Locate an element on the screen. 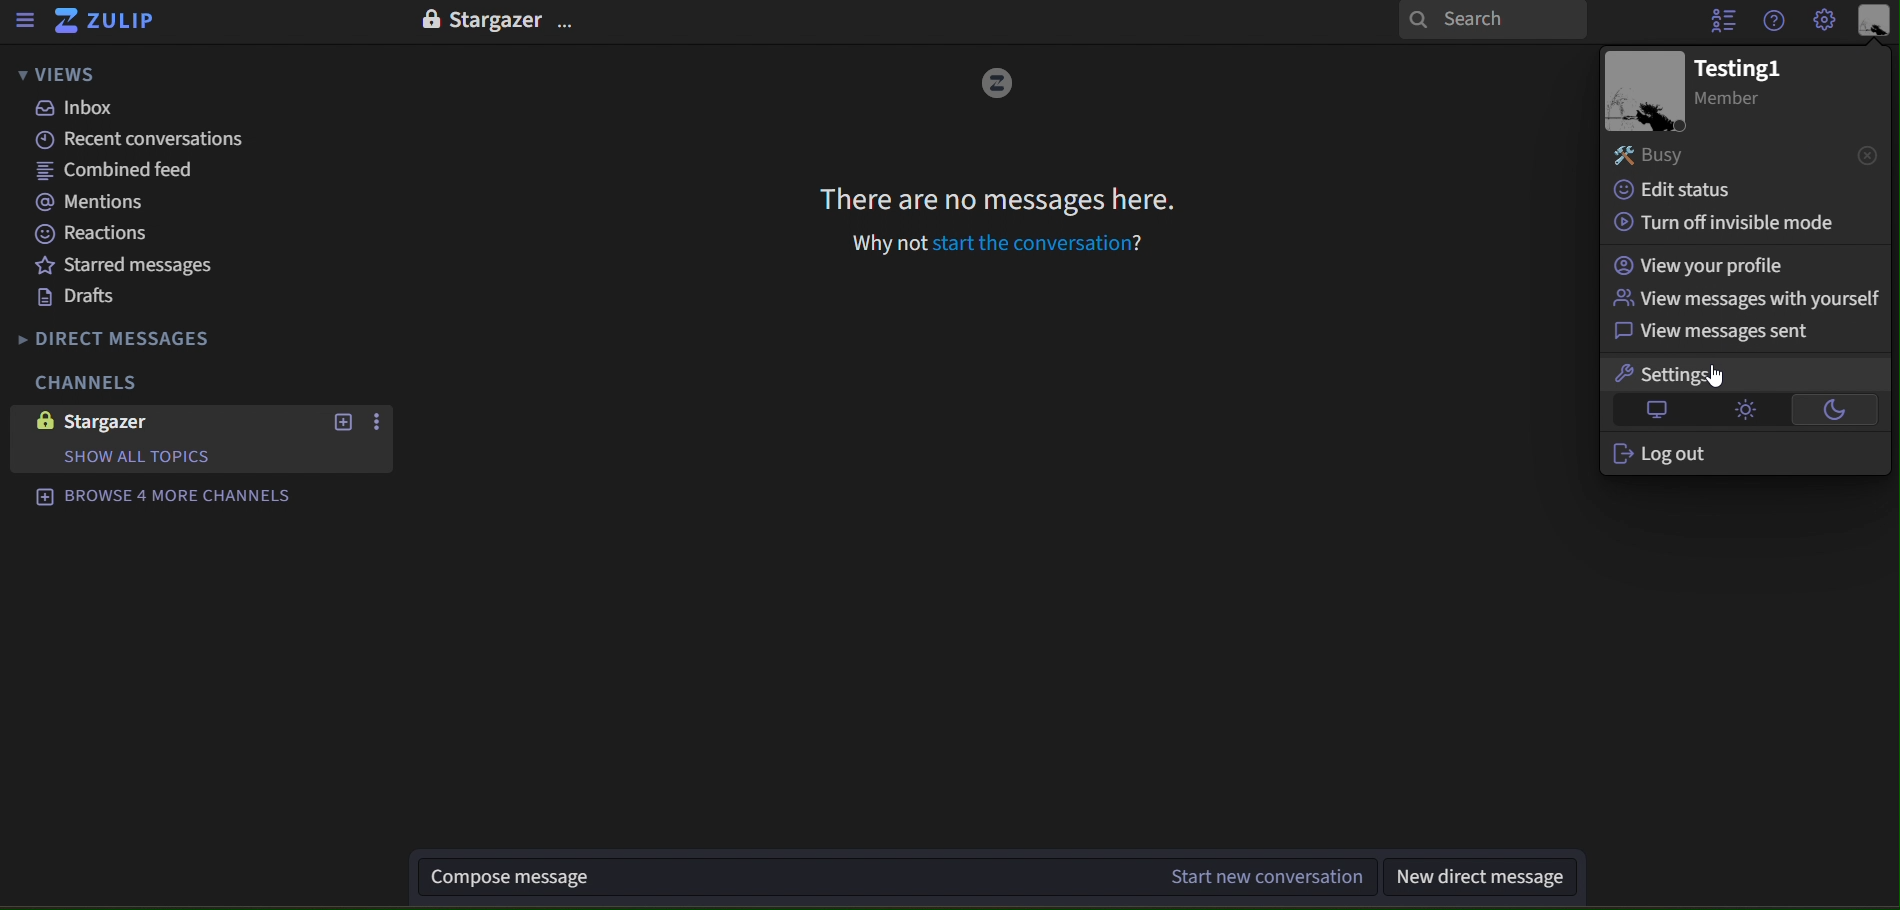  browse 4 more channels is located at coordinates (162, 497).